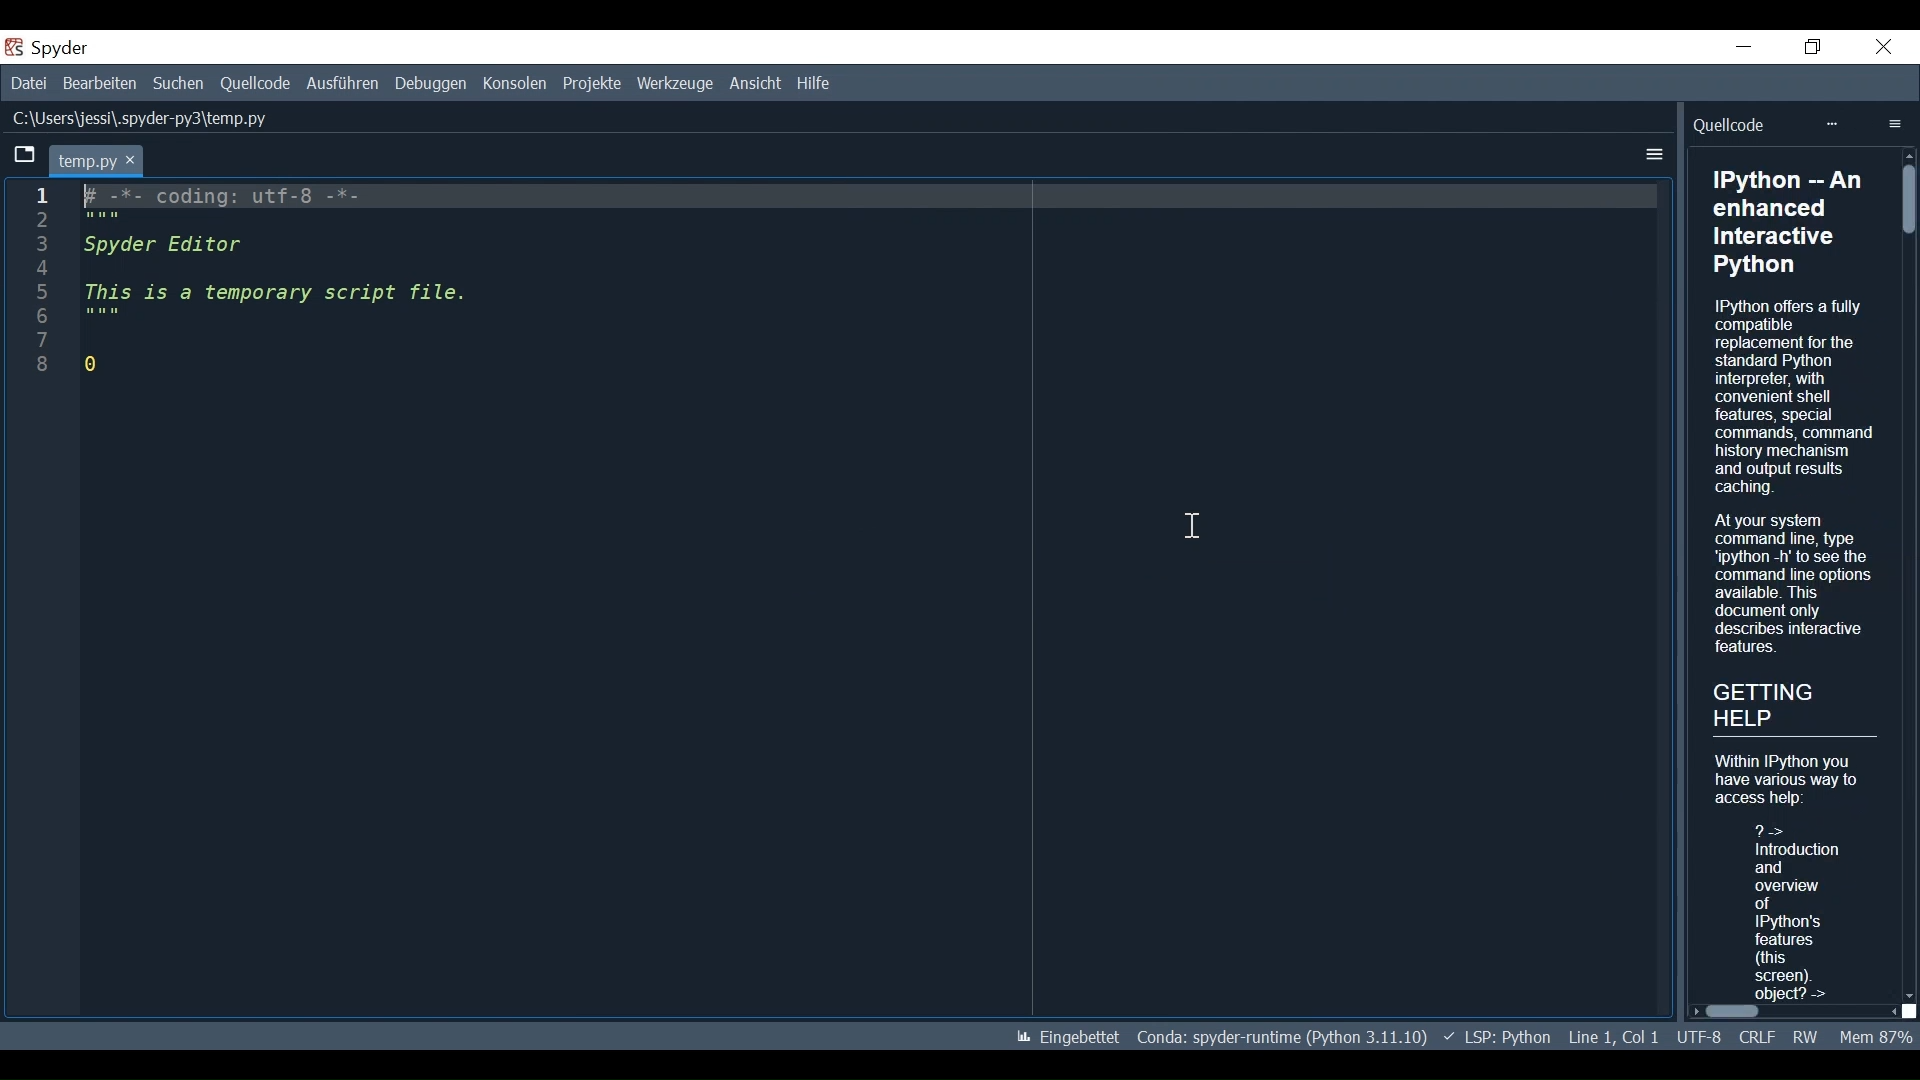  I want to click on Browse Tab, so click(22, 157).